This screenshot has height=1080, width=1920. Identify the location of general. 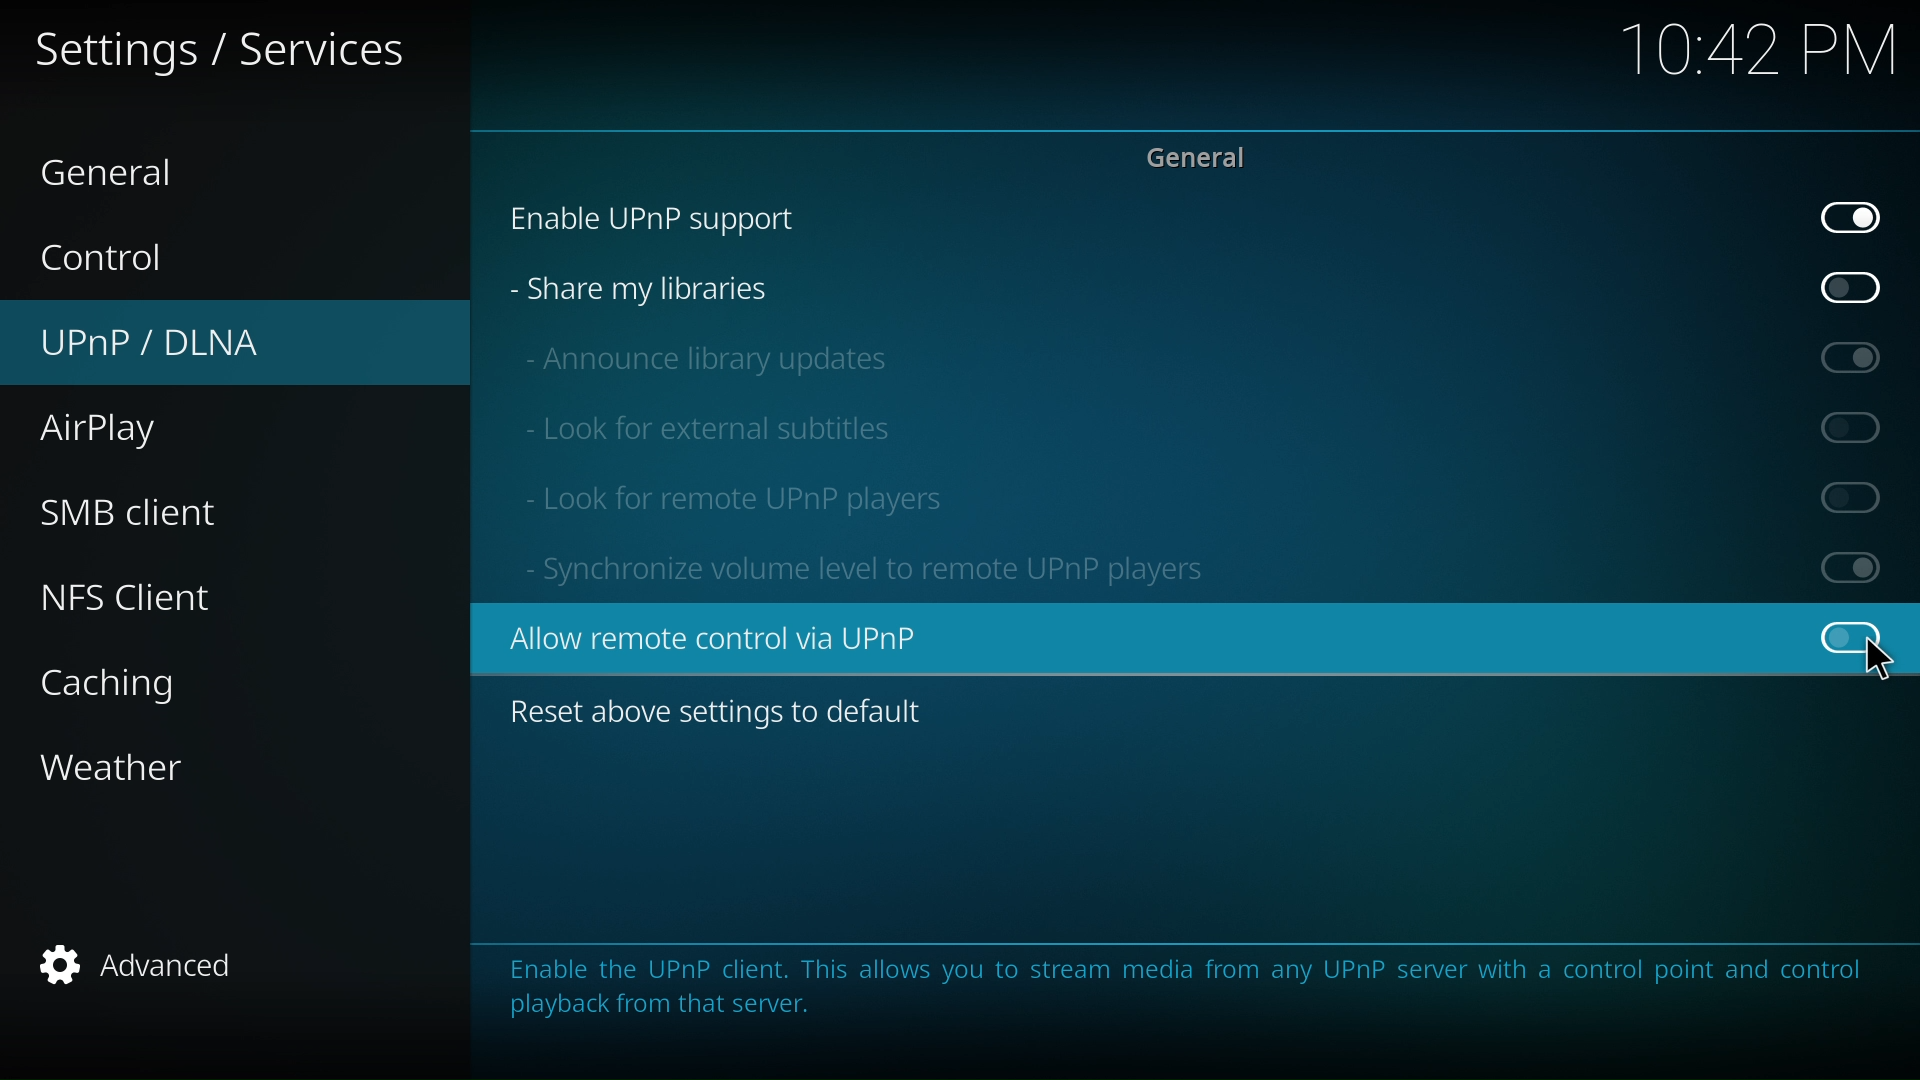
(1196, 156).